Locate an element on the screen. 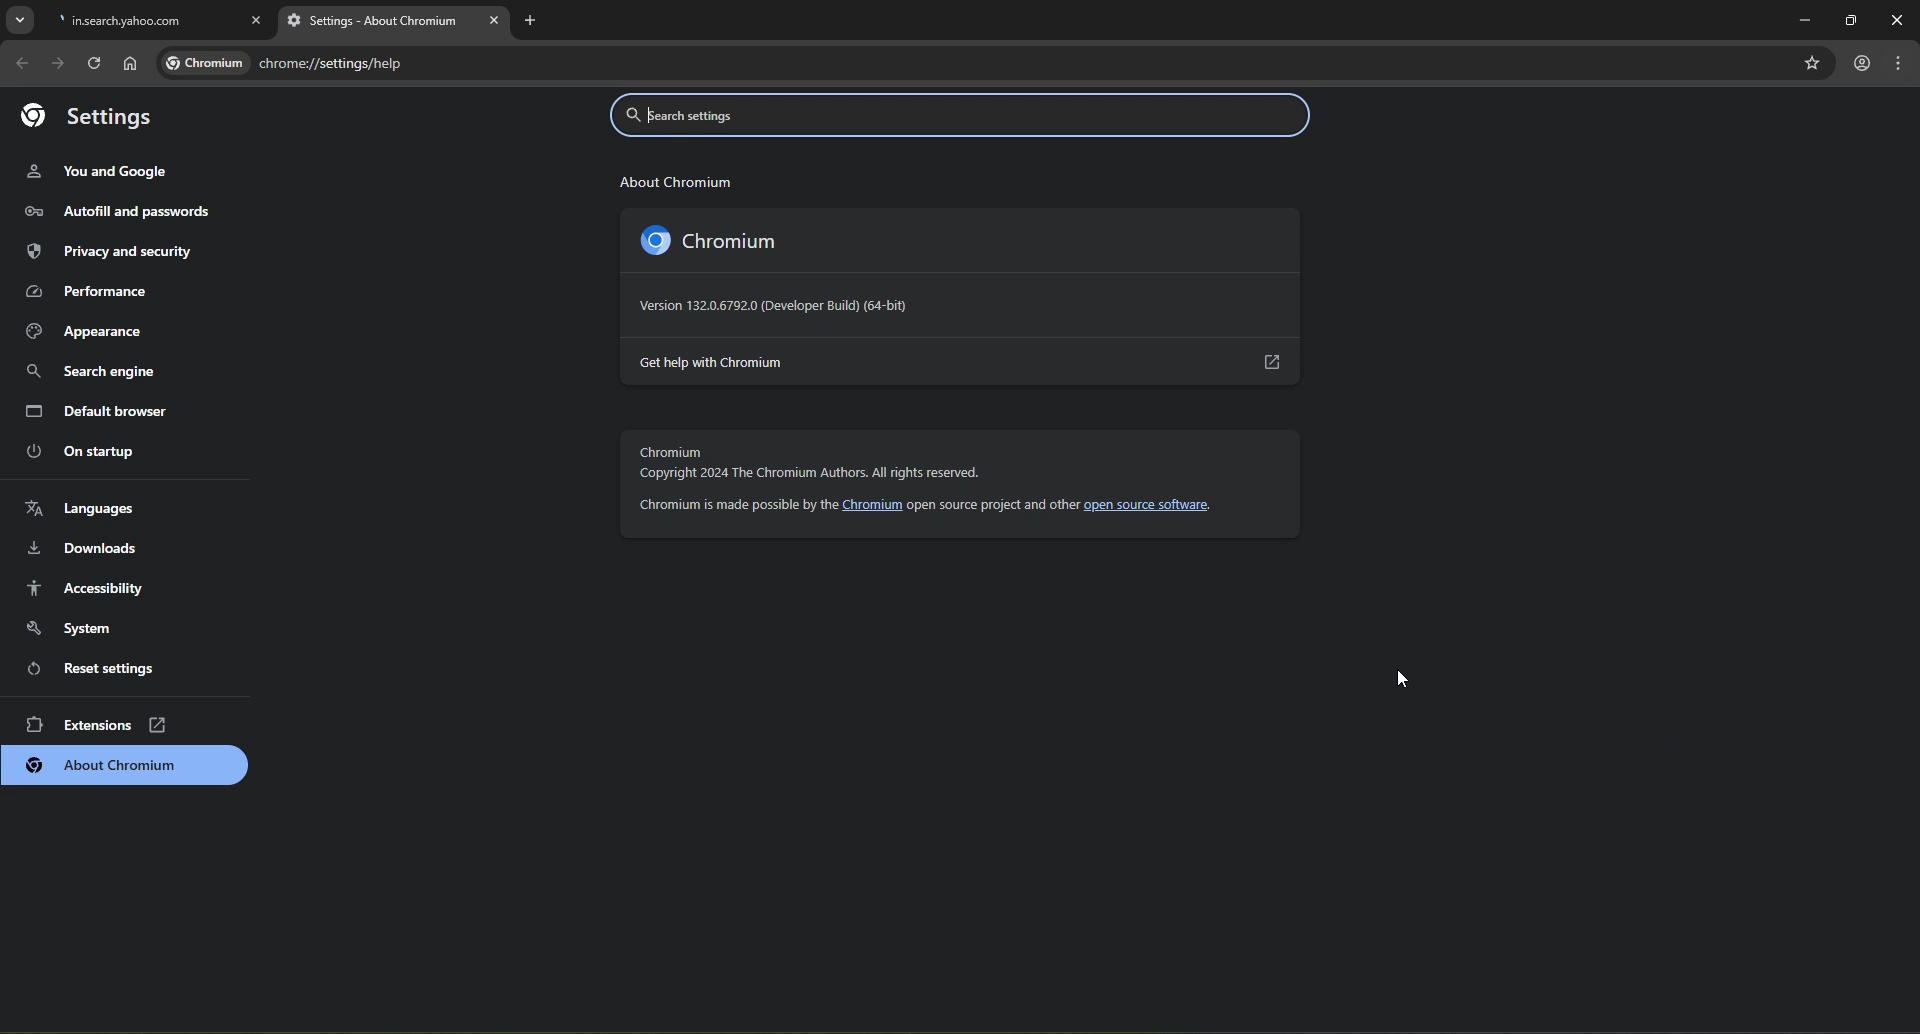  Chromium is made possible by the Chromium open sources project and other open source software is located at coordinates (933, 506).